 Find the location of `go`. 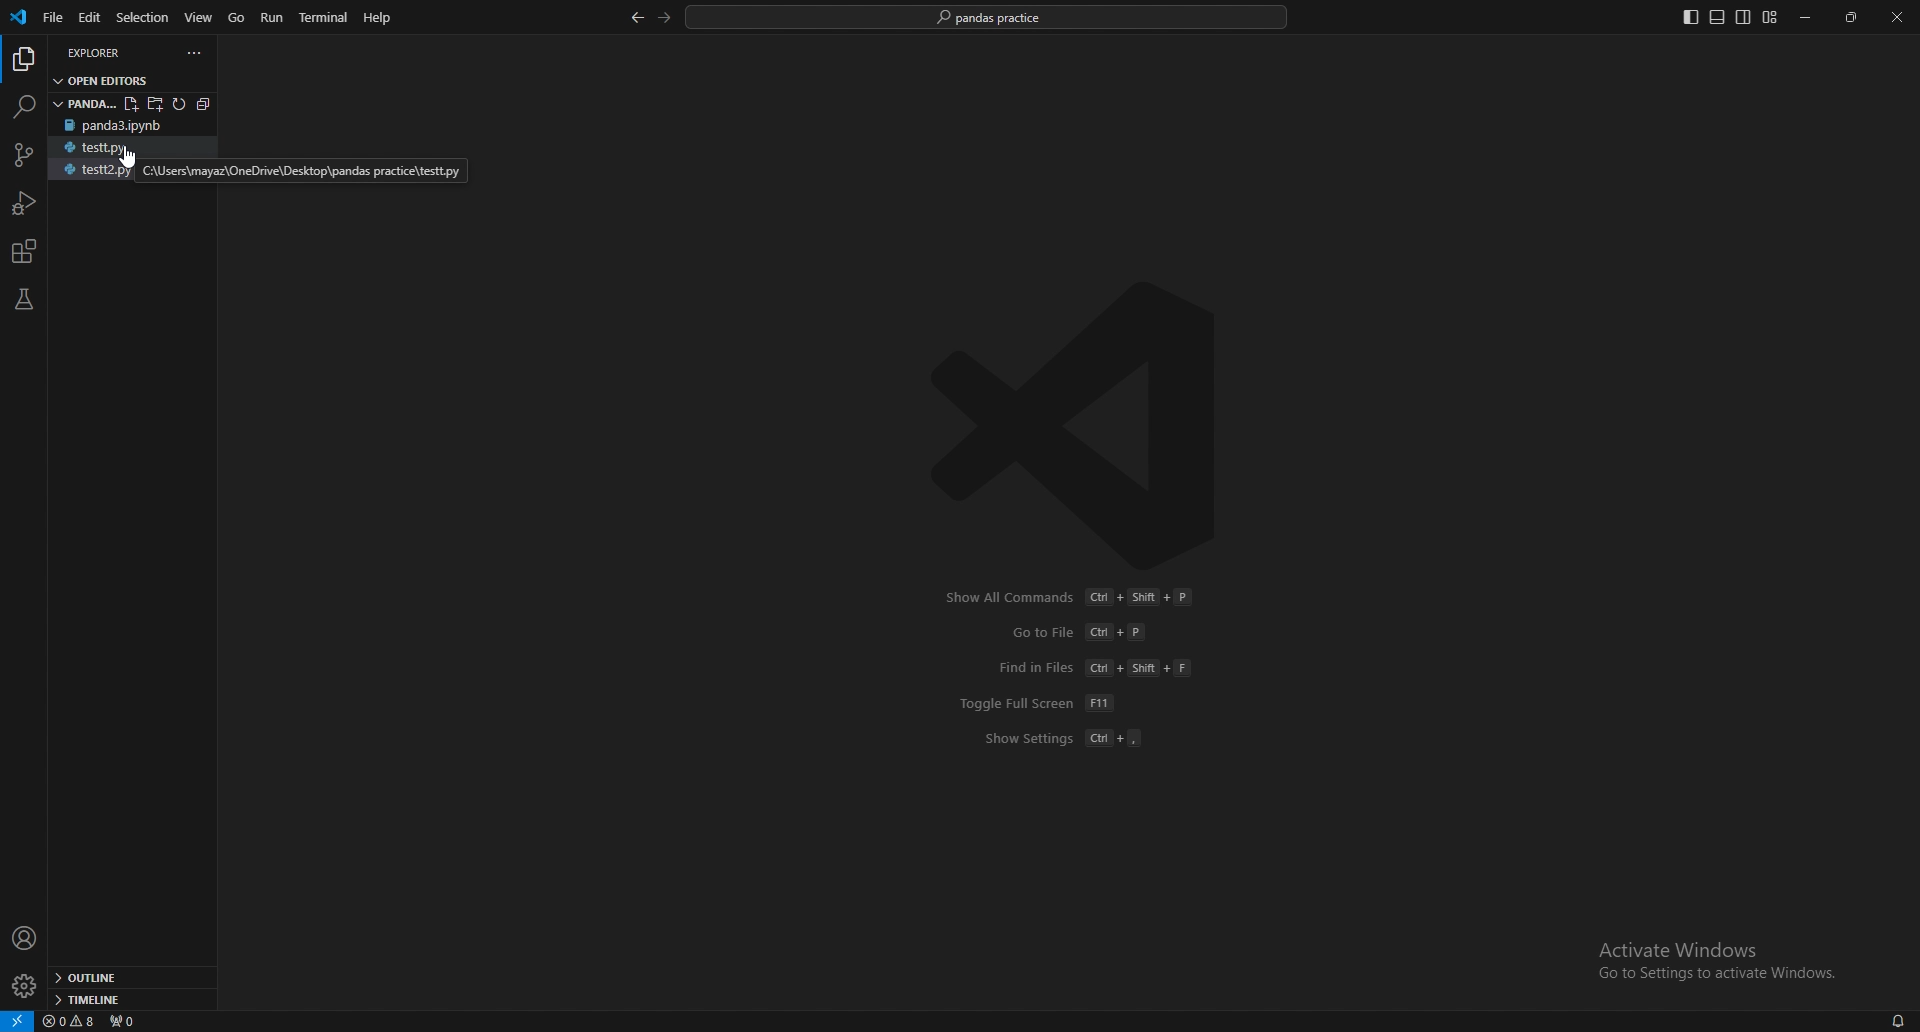

go is located at coordinates (236, 19).